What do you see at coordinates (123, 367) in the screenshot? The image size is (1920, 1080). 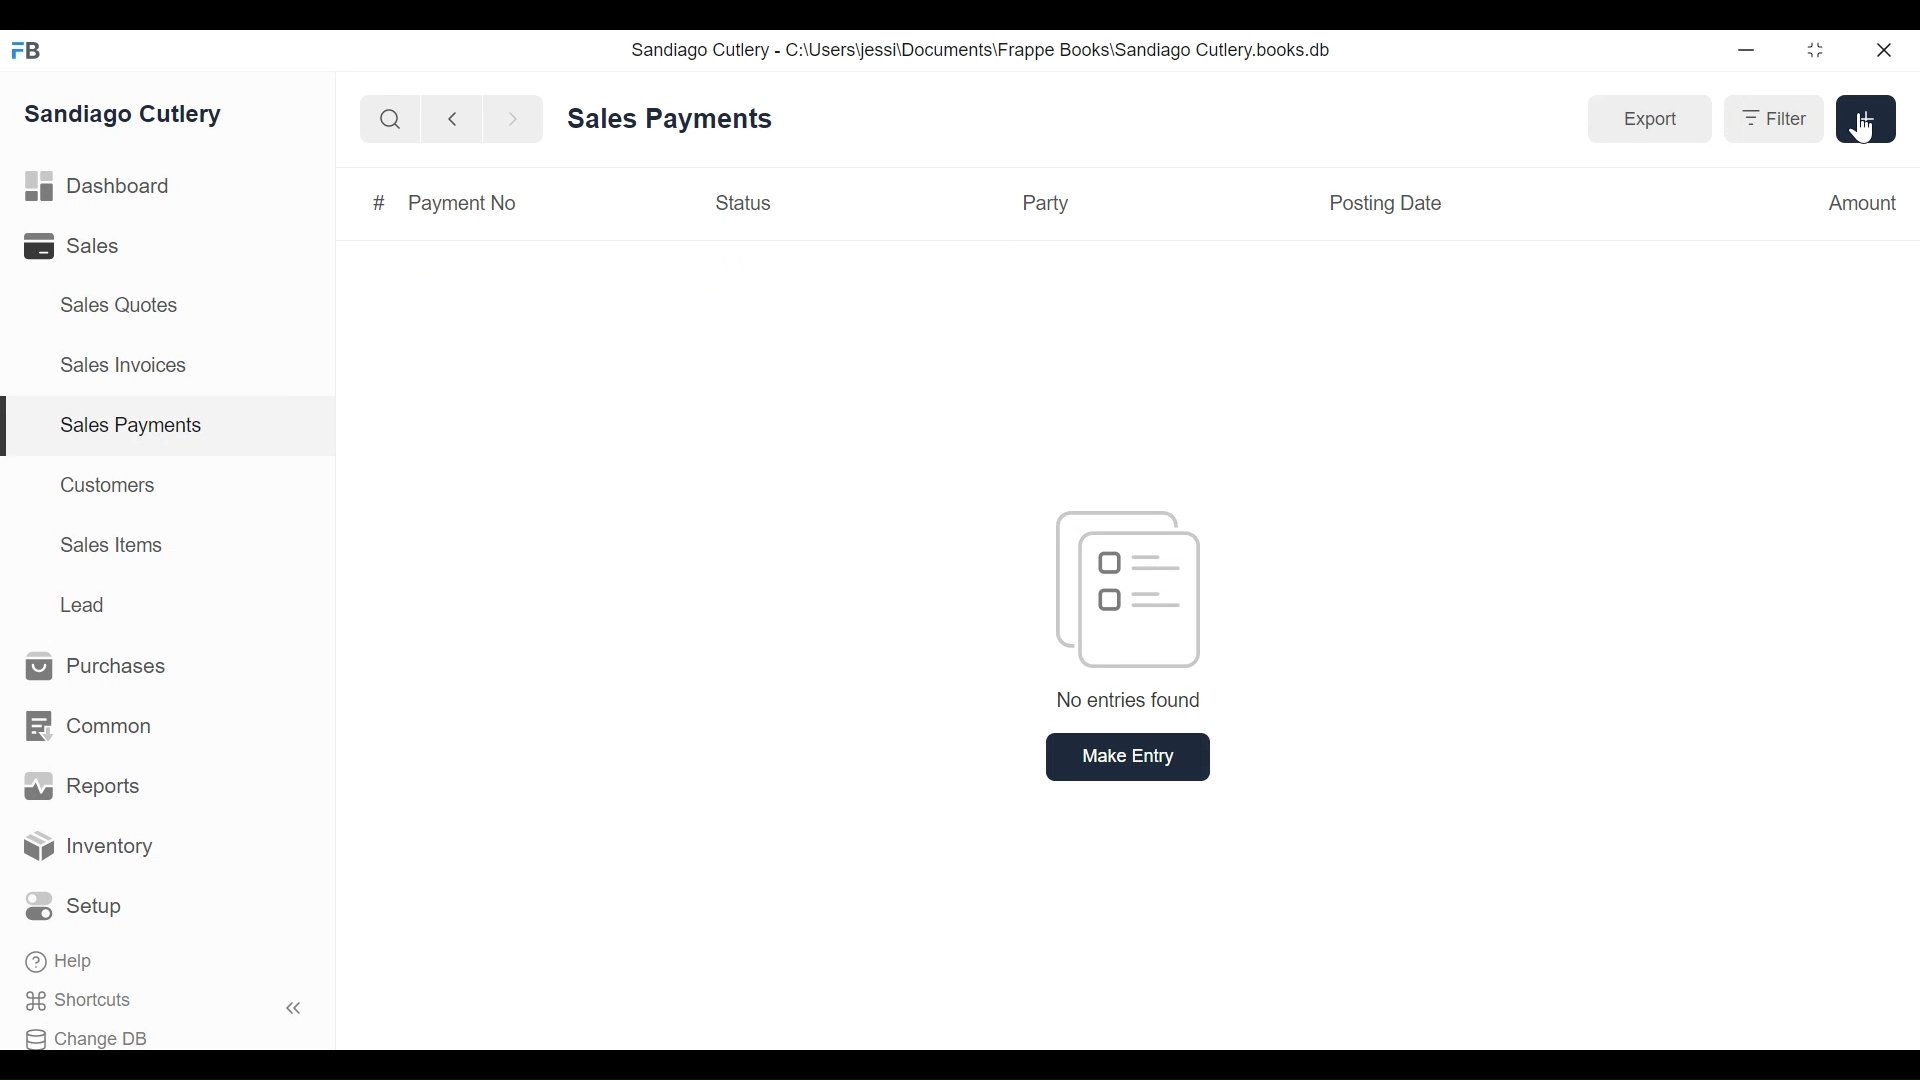 I see `Sales Invoices` at bounding box center [123, 367].